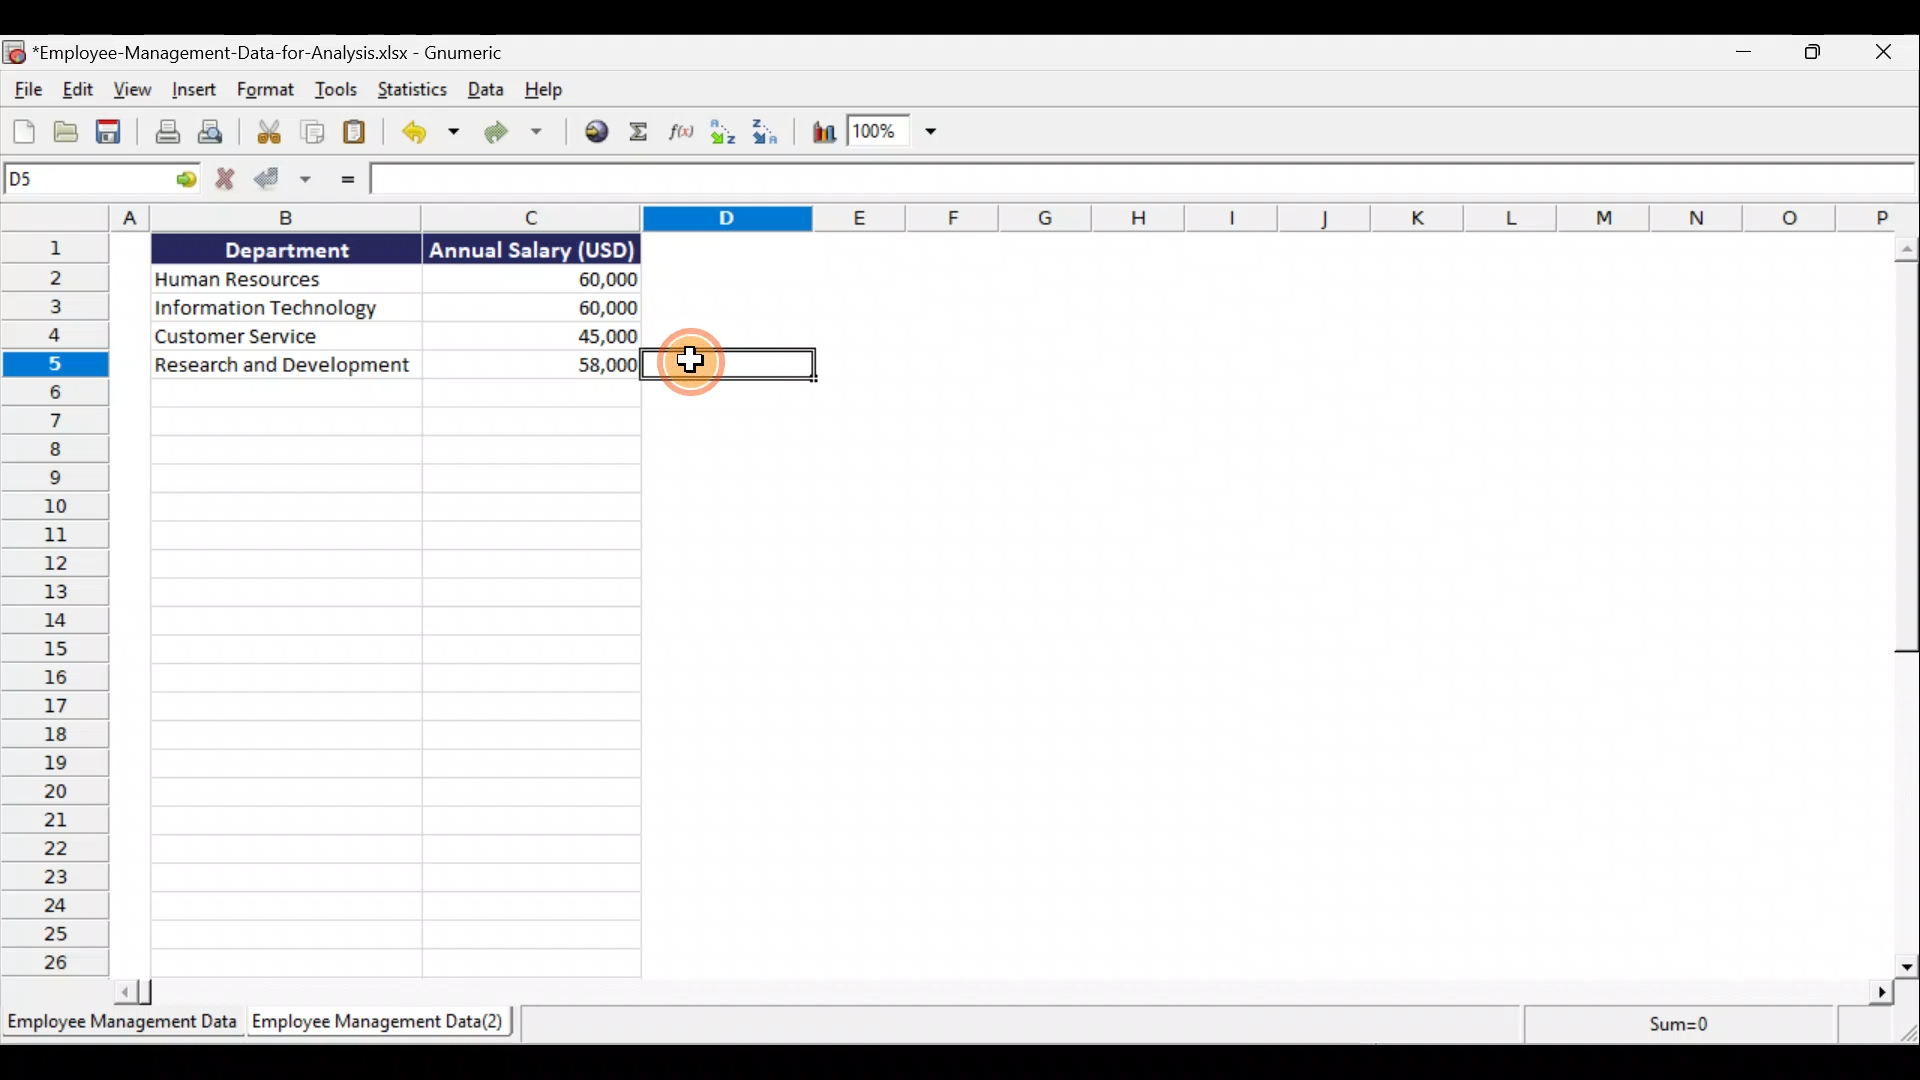  What do you see at coordinates (964, 219) in the screenshot?
I see `Columns` at bounding box center [964, 219].